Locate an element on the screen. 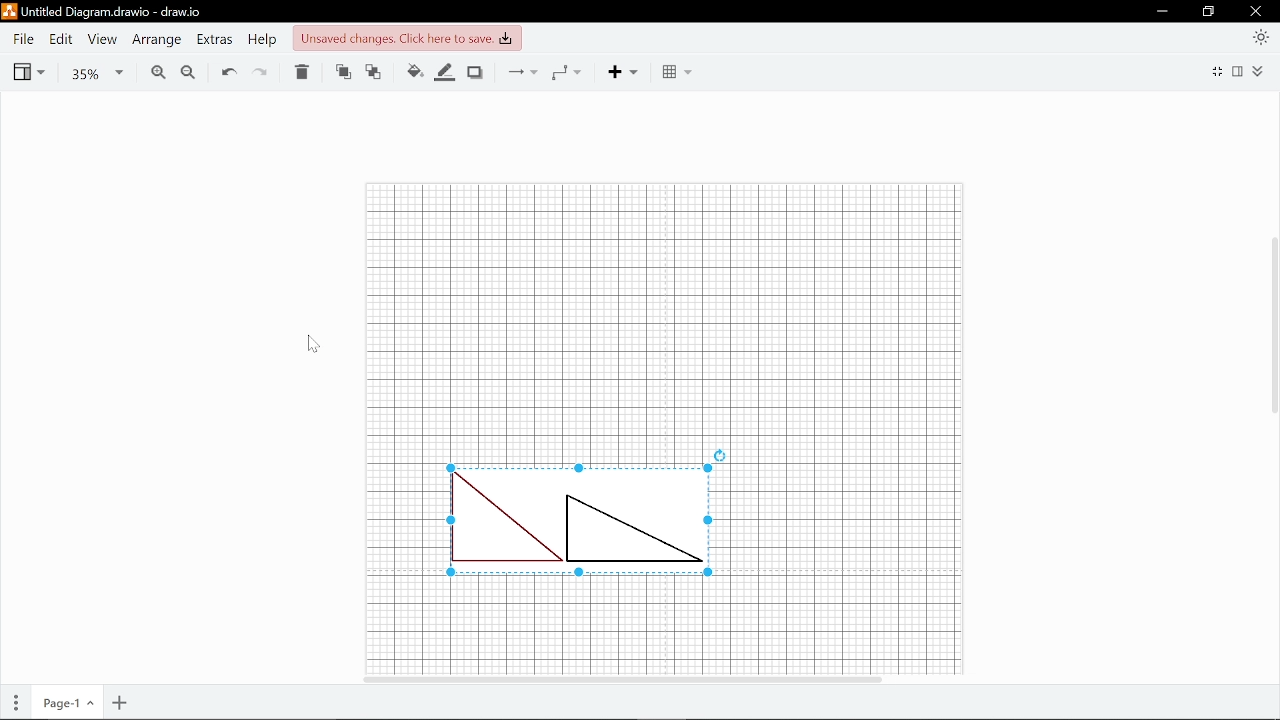 The image size is (1280, 720). Shadow is located at coordinates (475, 72).